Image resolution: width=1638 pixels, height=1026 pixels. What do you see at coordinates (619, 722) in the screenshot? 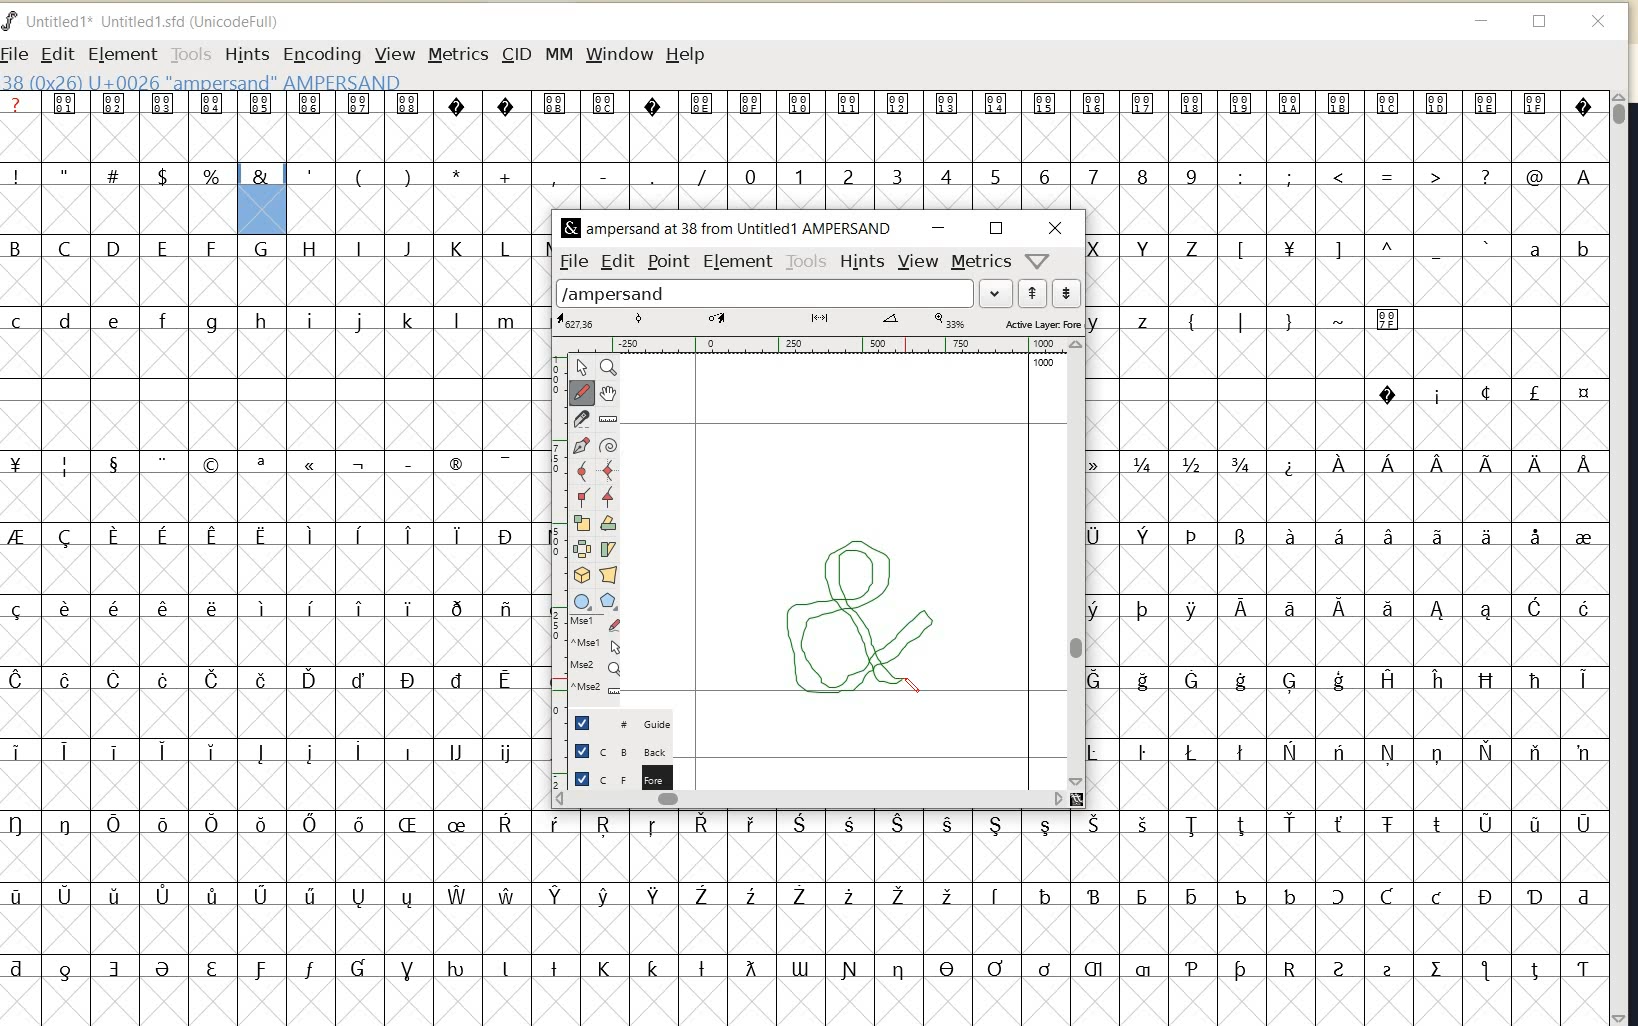
I see `GUIDE` at bounding box center [619, 722].